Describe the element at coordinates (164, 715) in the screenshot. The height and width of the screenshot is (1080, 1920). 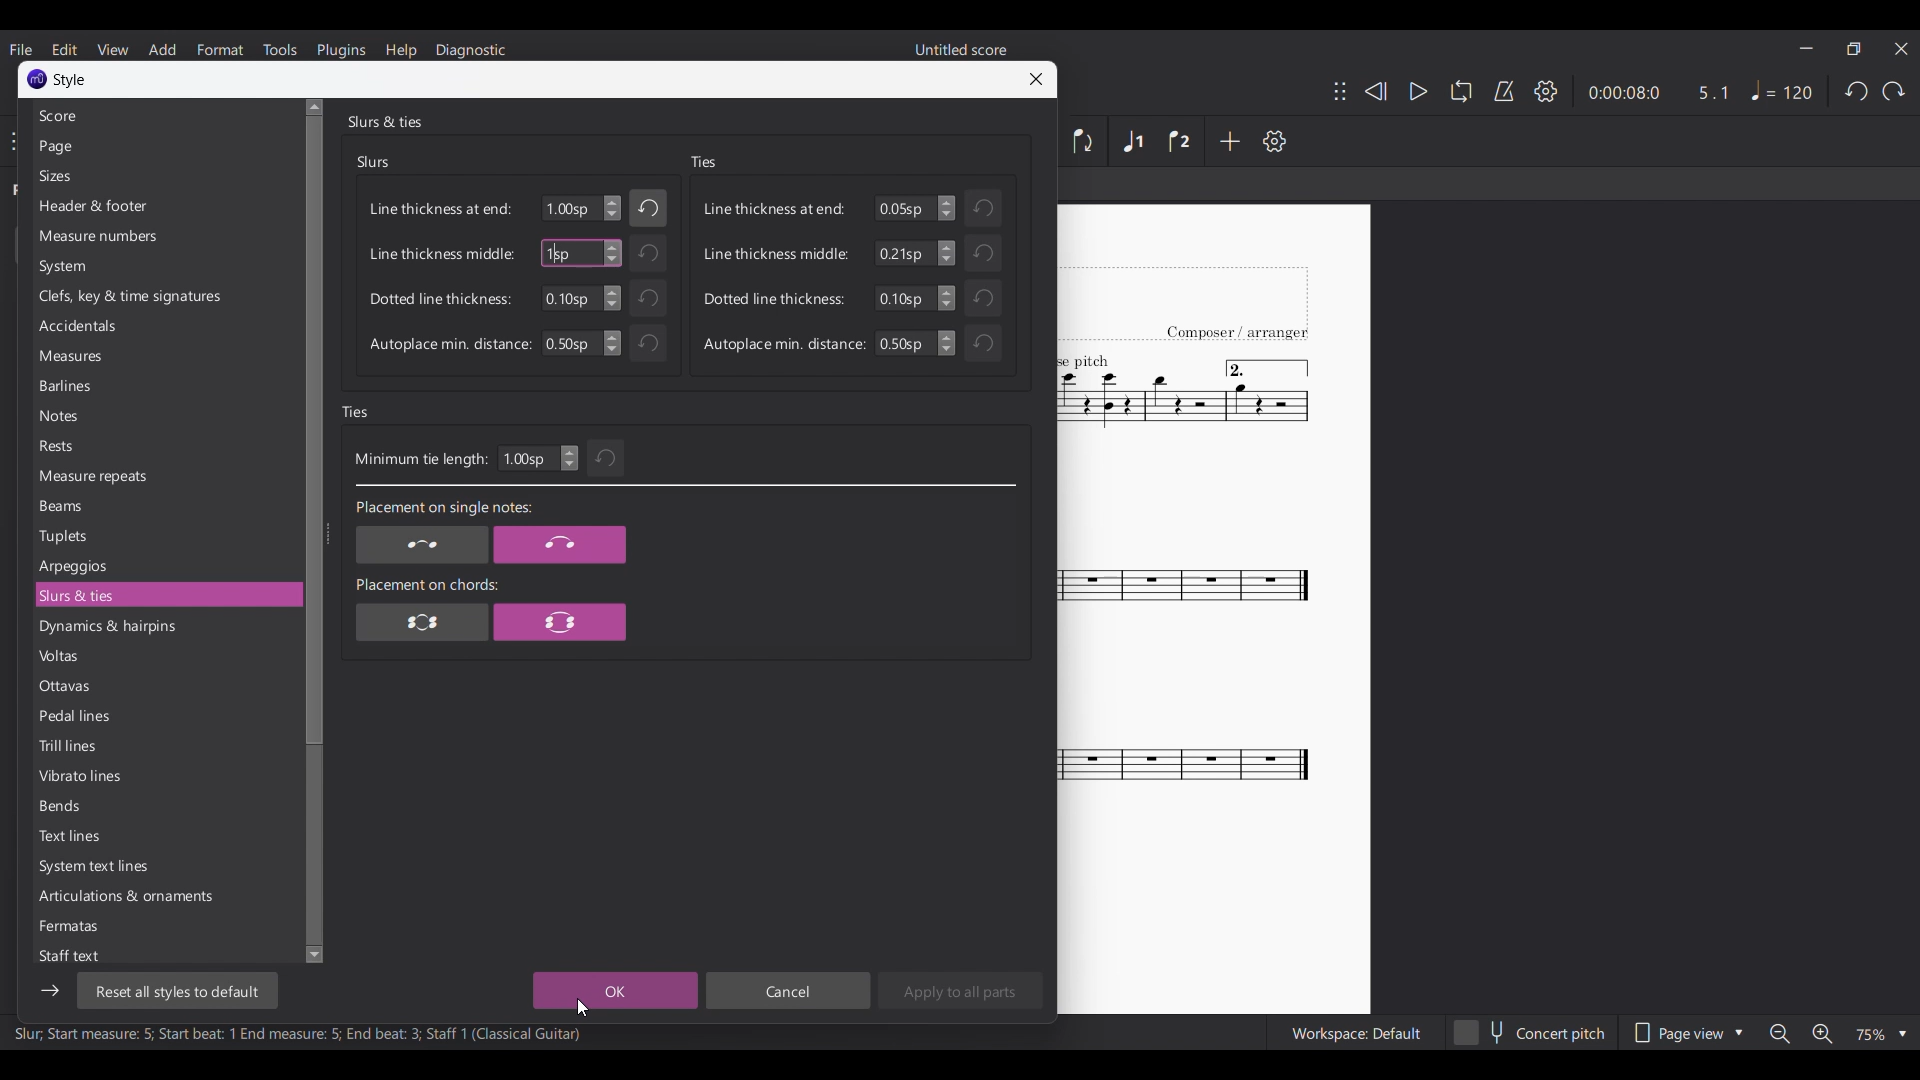
I see `Pedal lines` at that location.